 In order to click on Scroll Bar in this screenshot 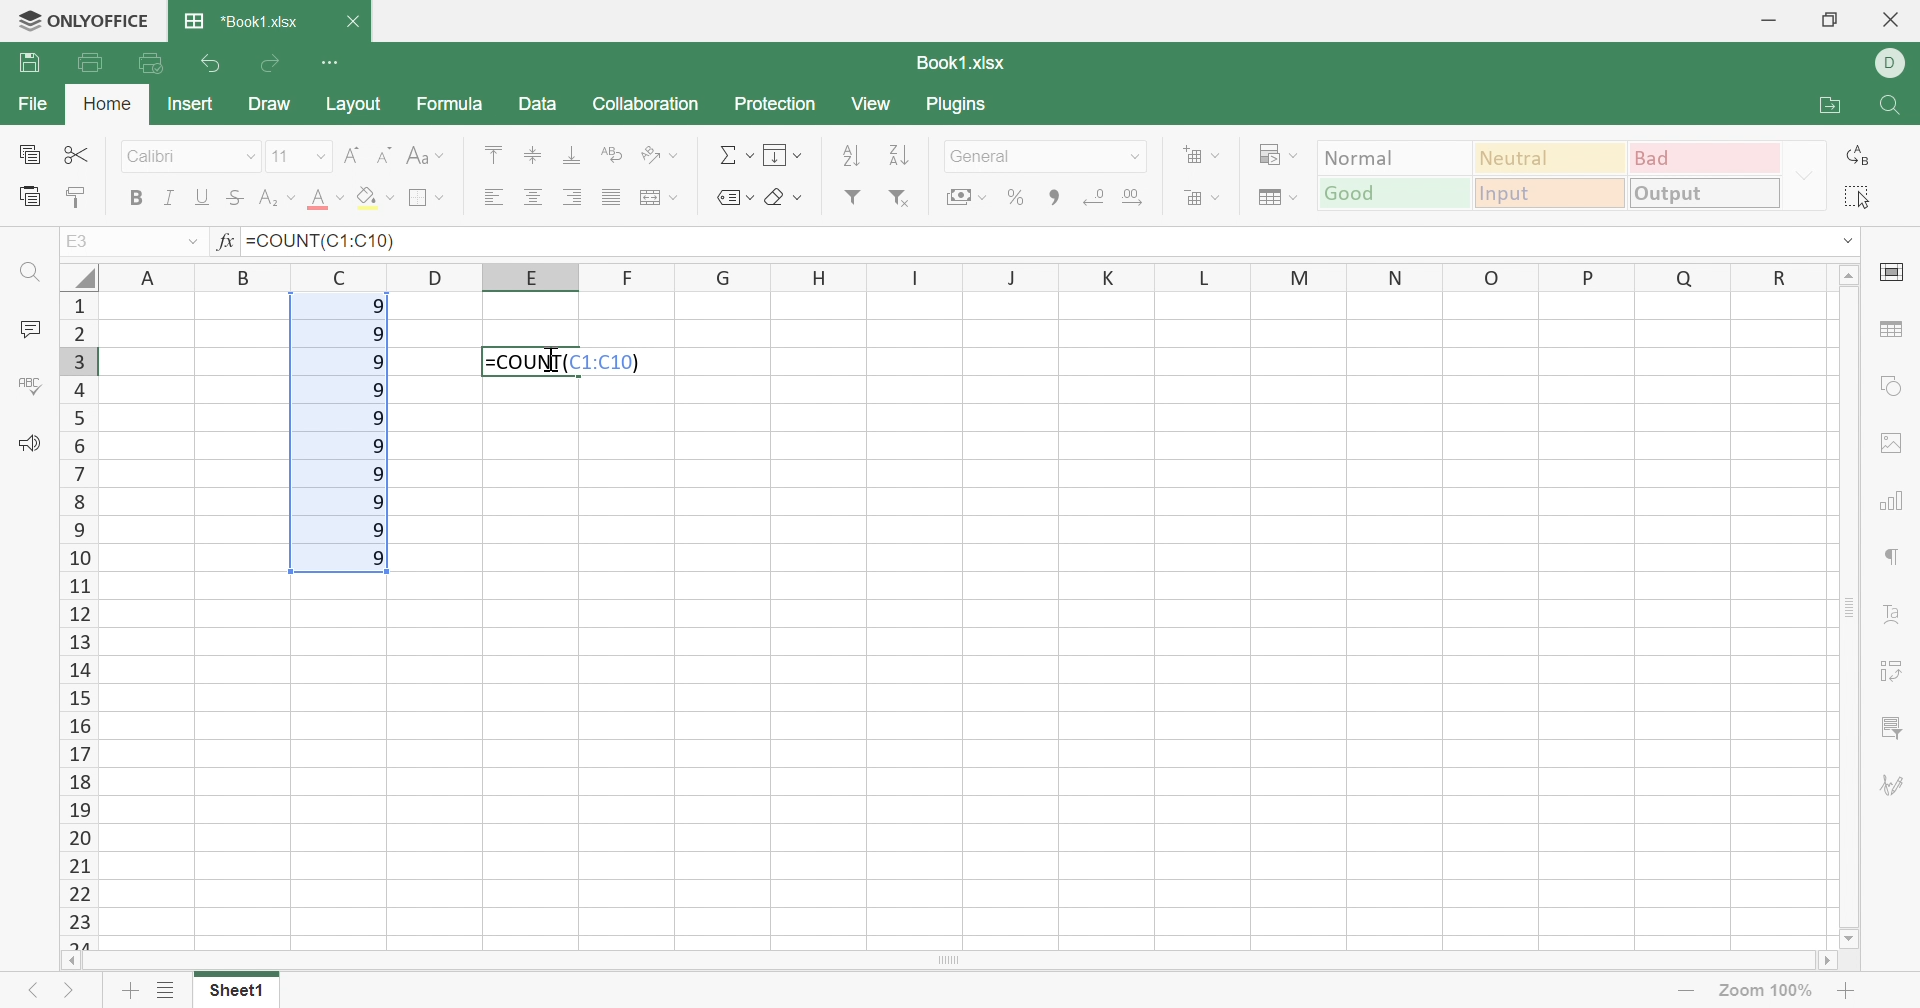, I will do `click(952, 963)`.